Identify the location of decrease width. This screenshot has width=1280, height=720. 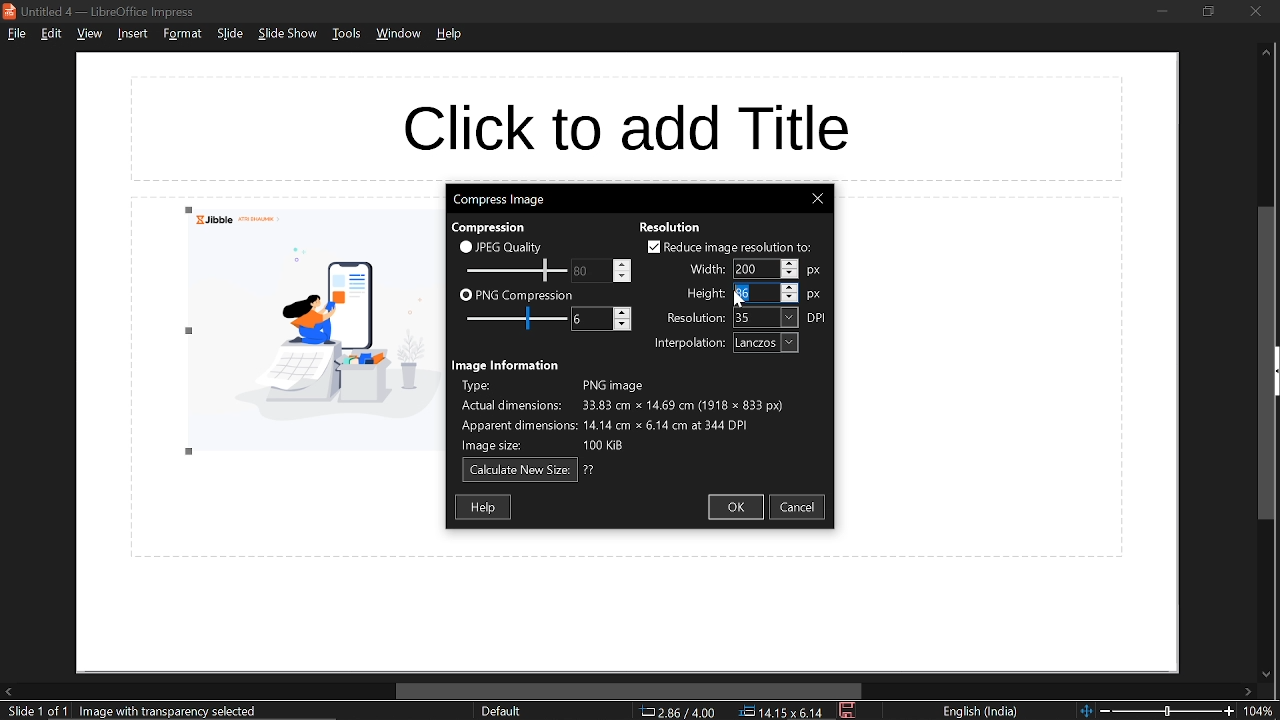
(790, 274).